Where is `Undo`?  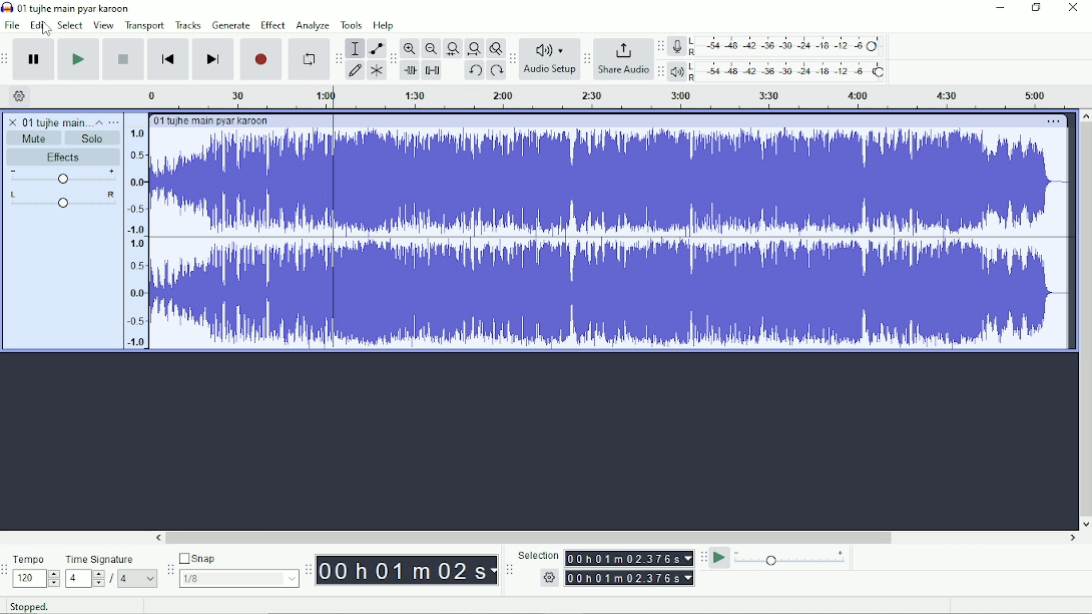 Undo is located at coordinates (474, 70).